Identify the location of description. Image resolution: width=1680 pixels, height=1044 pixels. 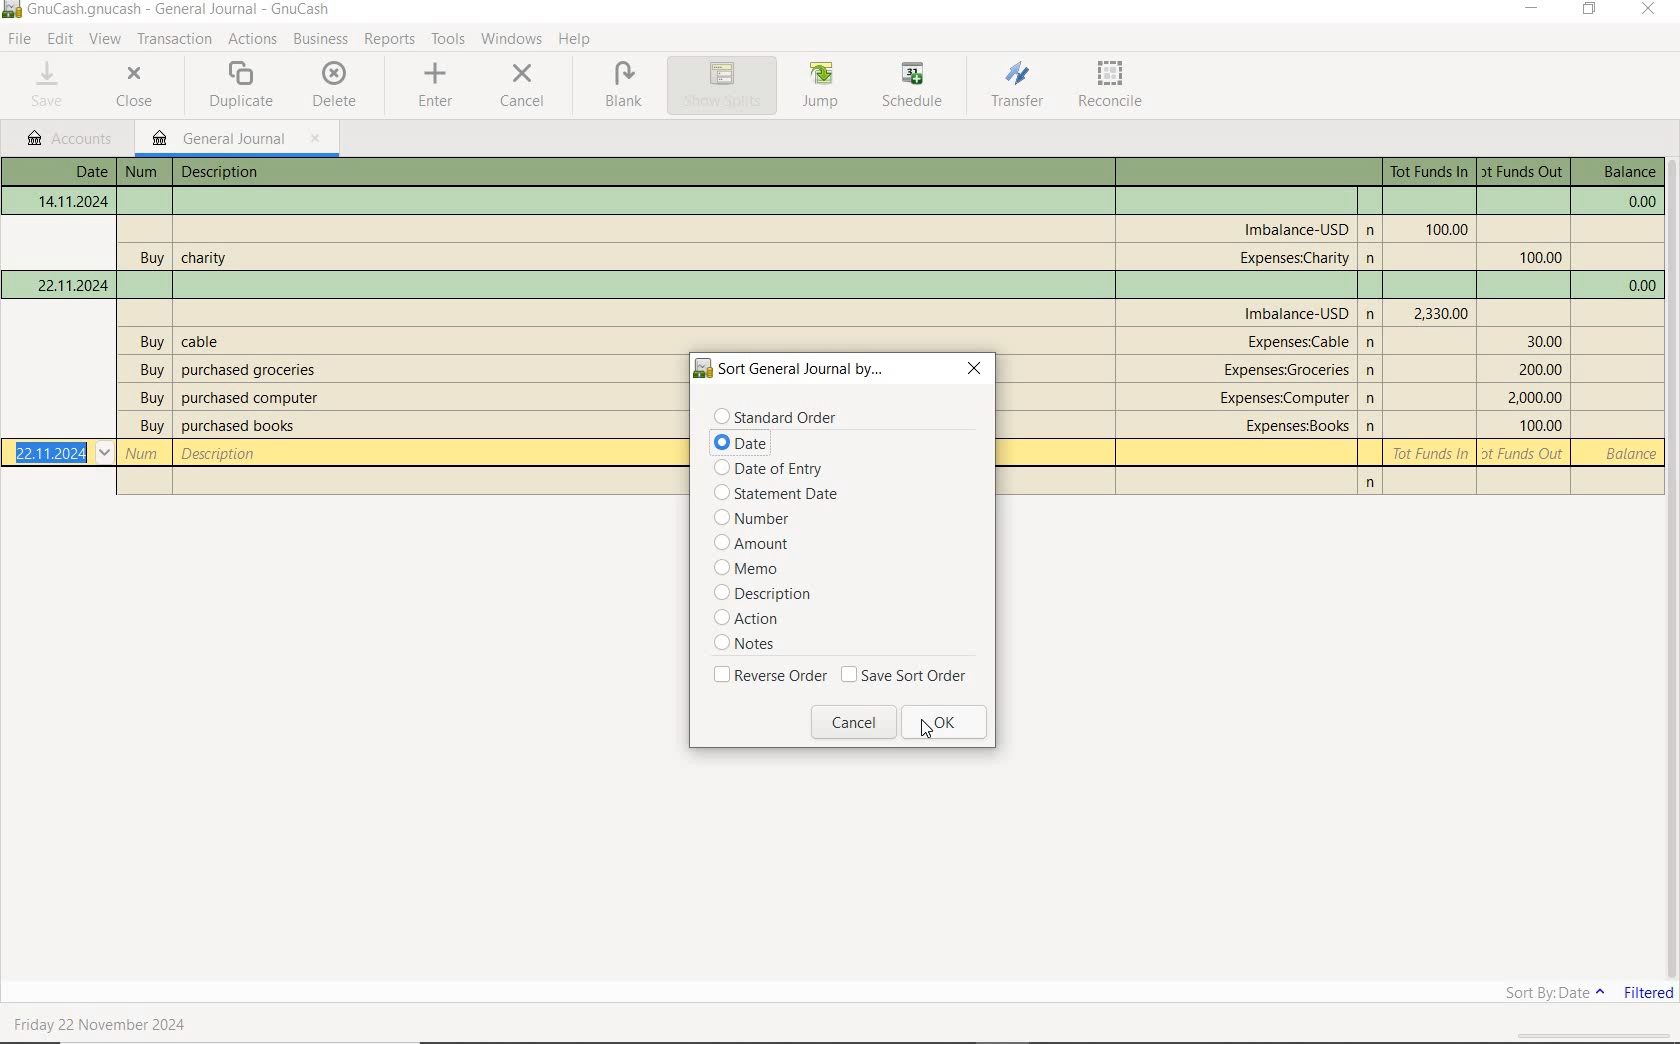
(224, 173).